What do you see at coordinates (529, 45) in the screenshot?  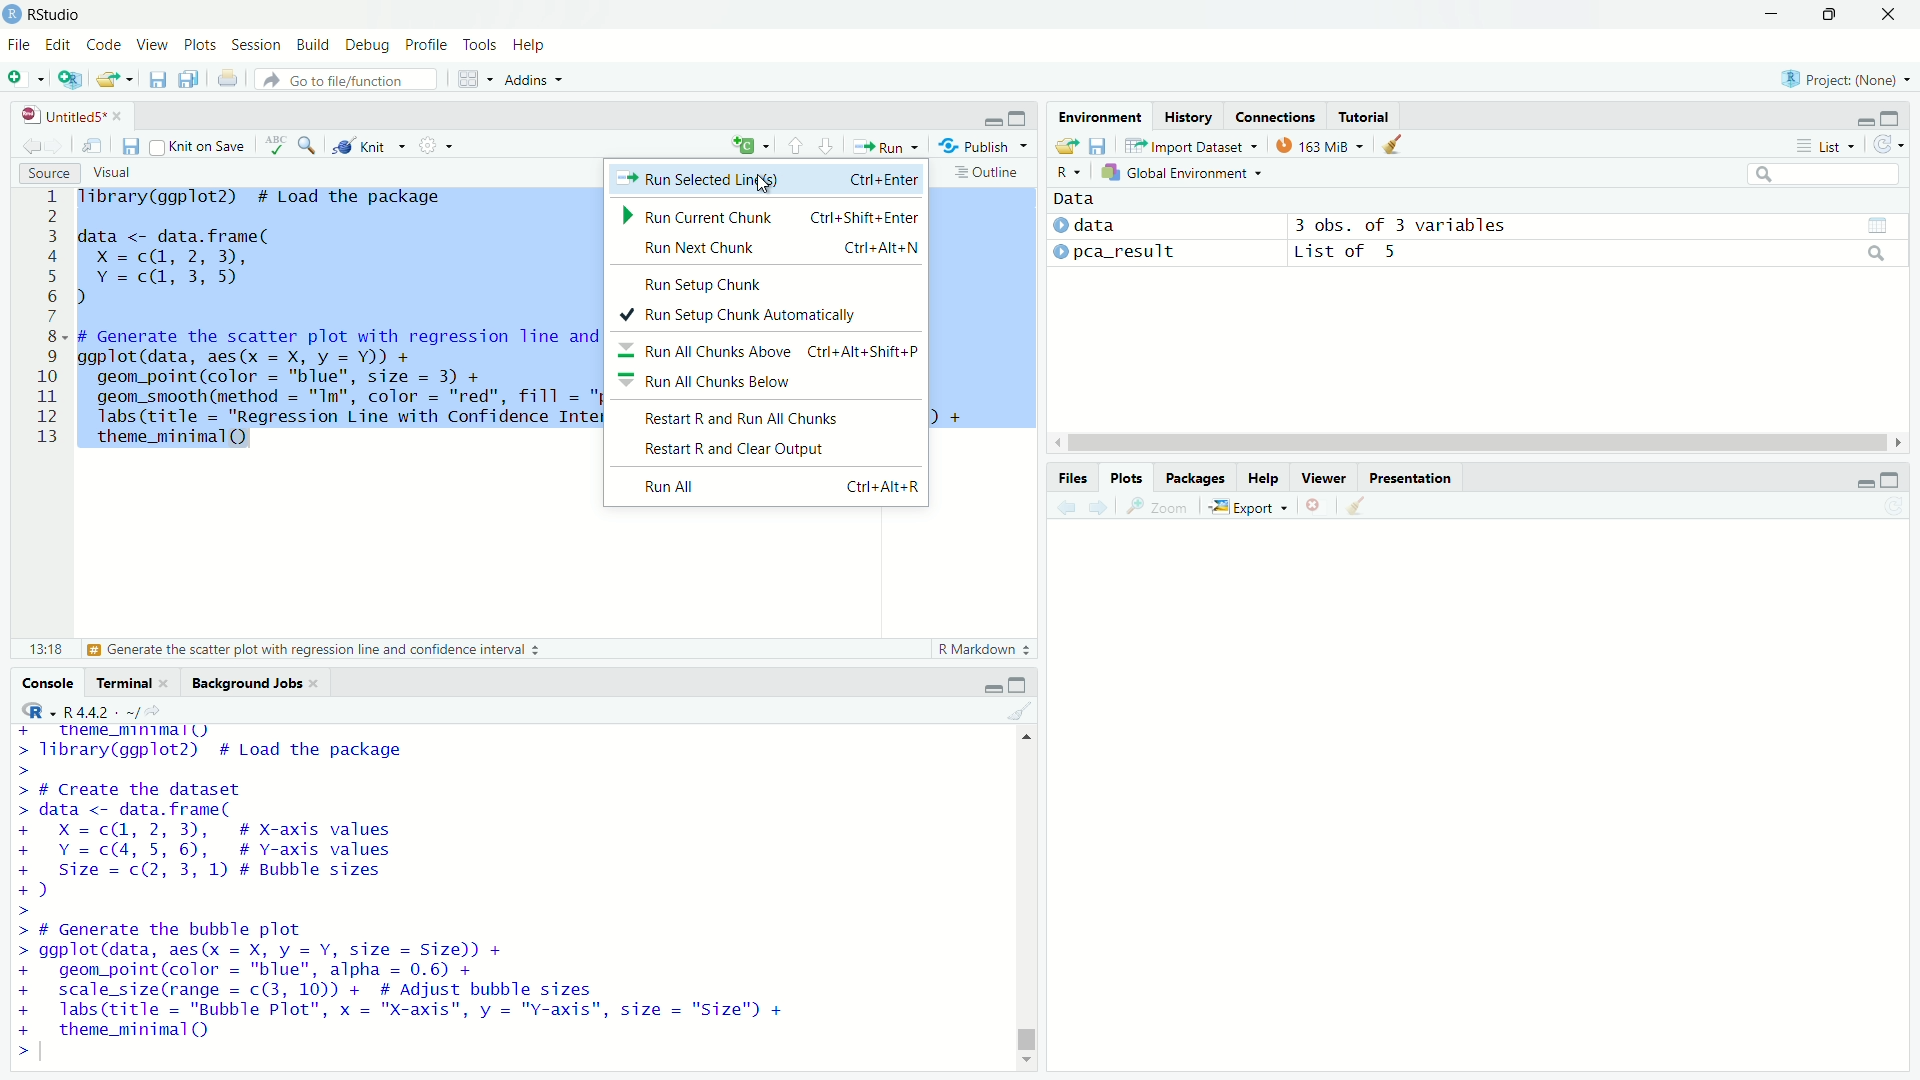 I see `Help` at bounding box center [529, 45].